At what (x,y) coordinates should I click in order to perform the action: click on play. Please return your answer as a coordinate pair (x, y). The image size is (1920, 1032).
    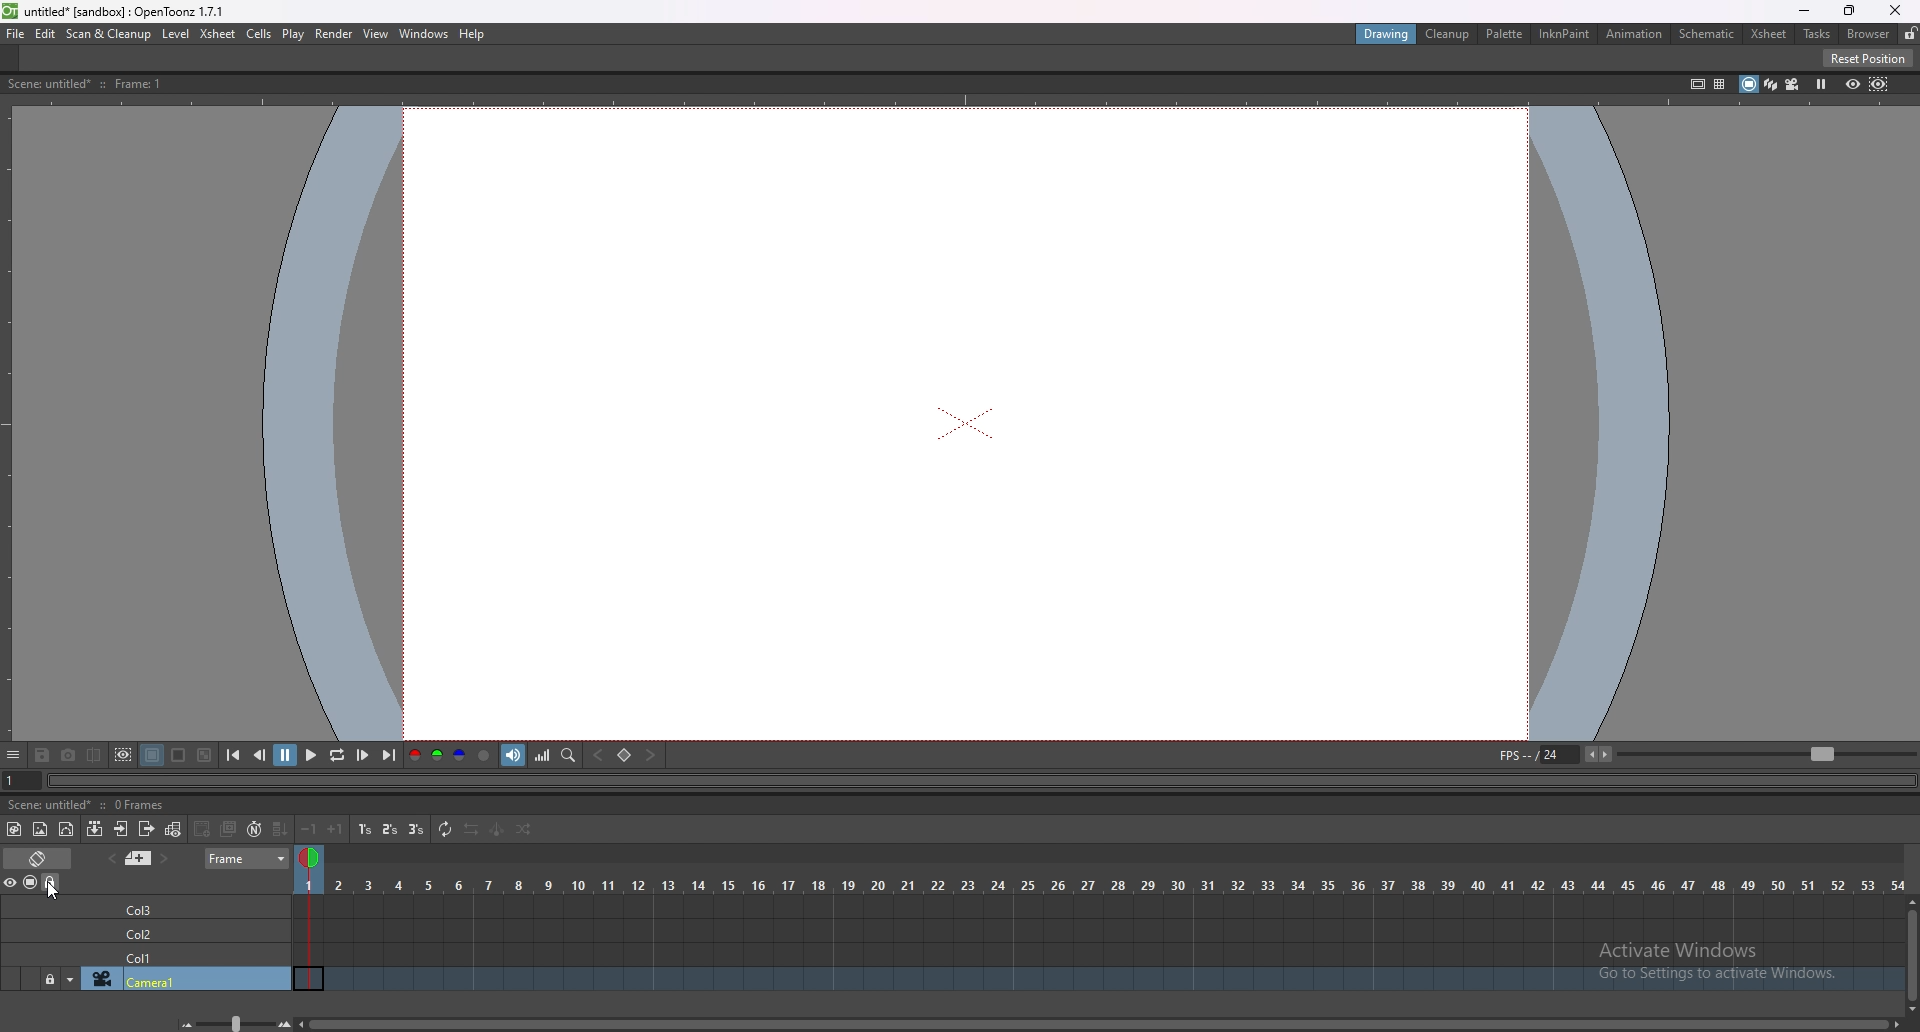
    Looking at the image, I should click on (293, 35).